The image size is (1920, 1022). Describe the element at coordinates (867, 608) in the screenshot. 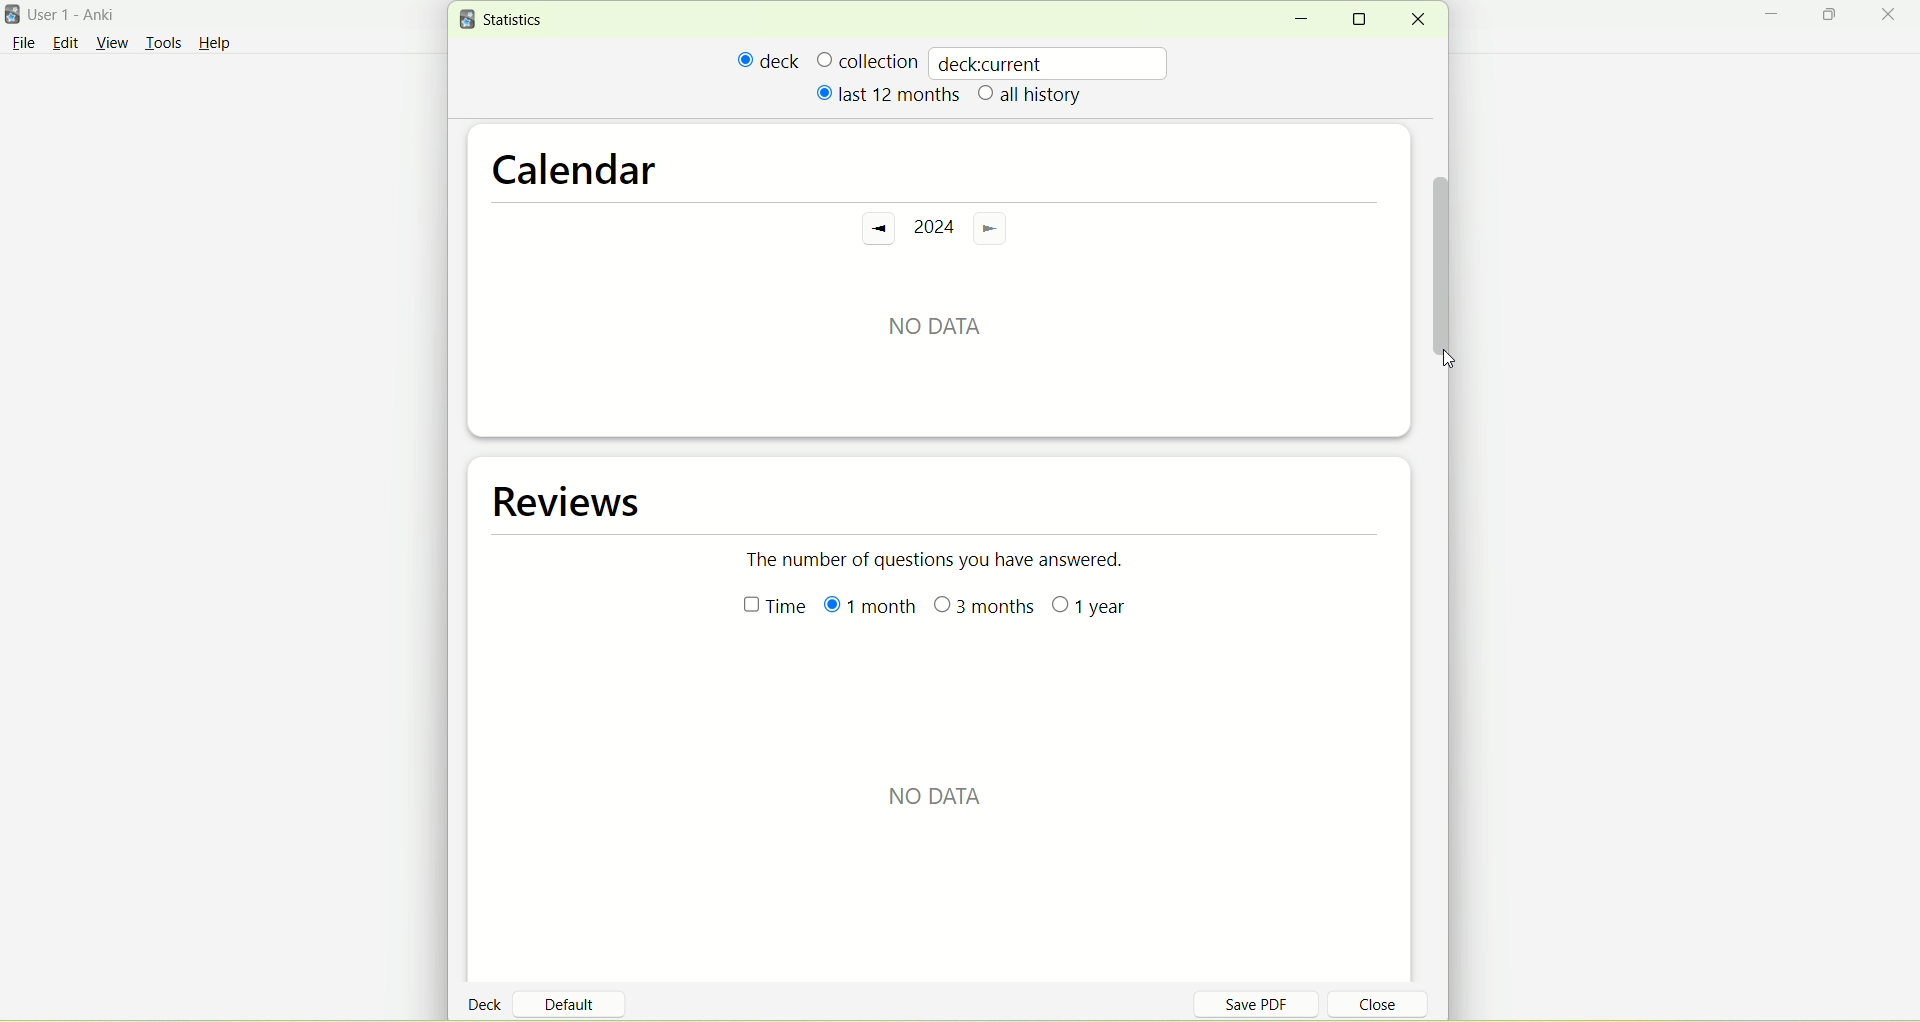

I see ` month` at that location.